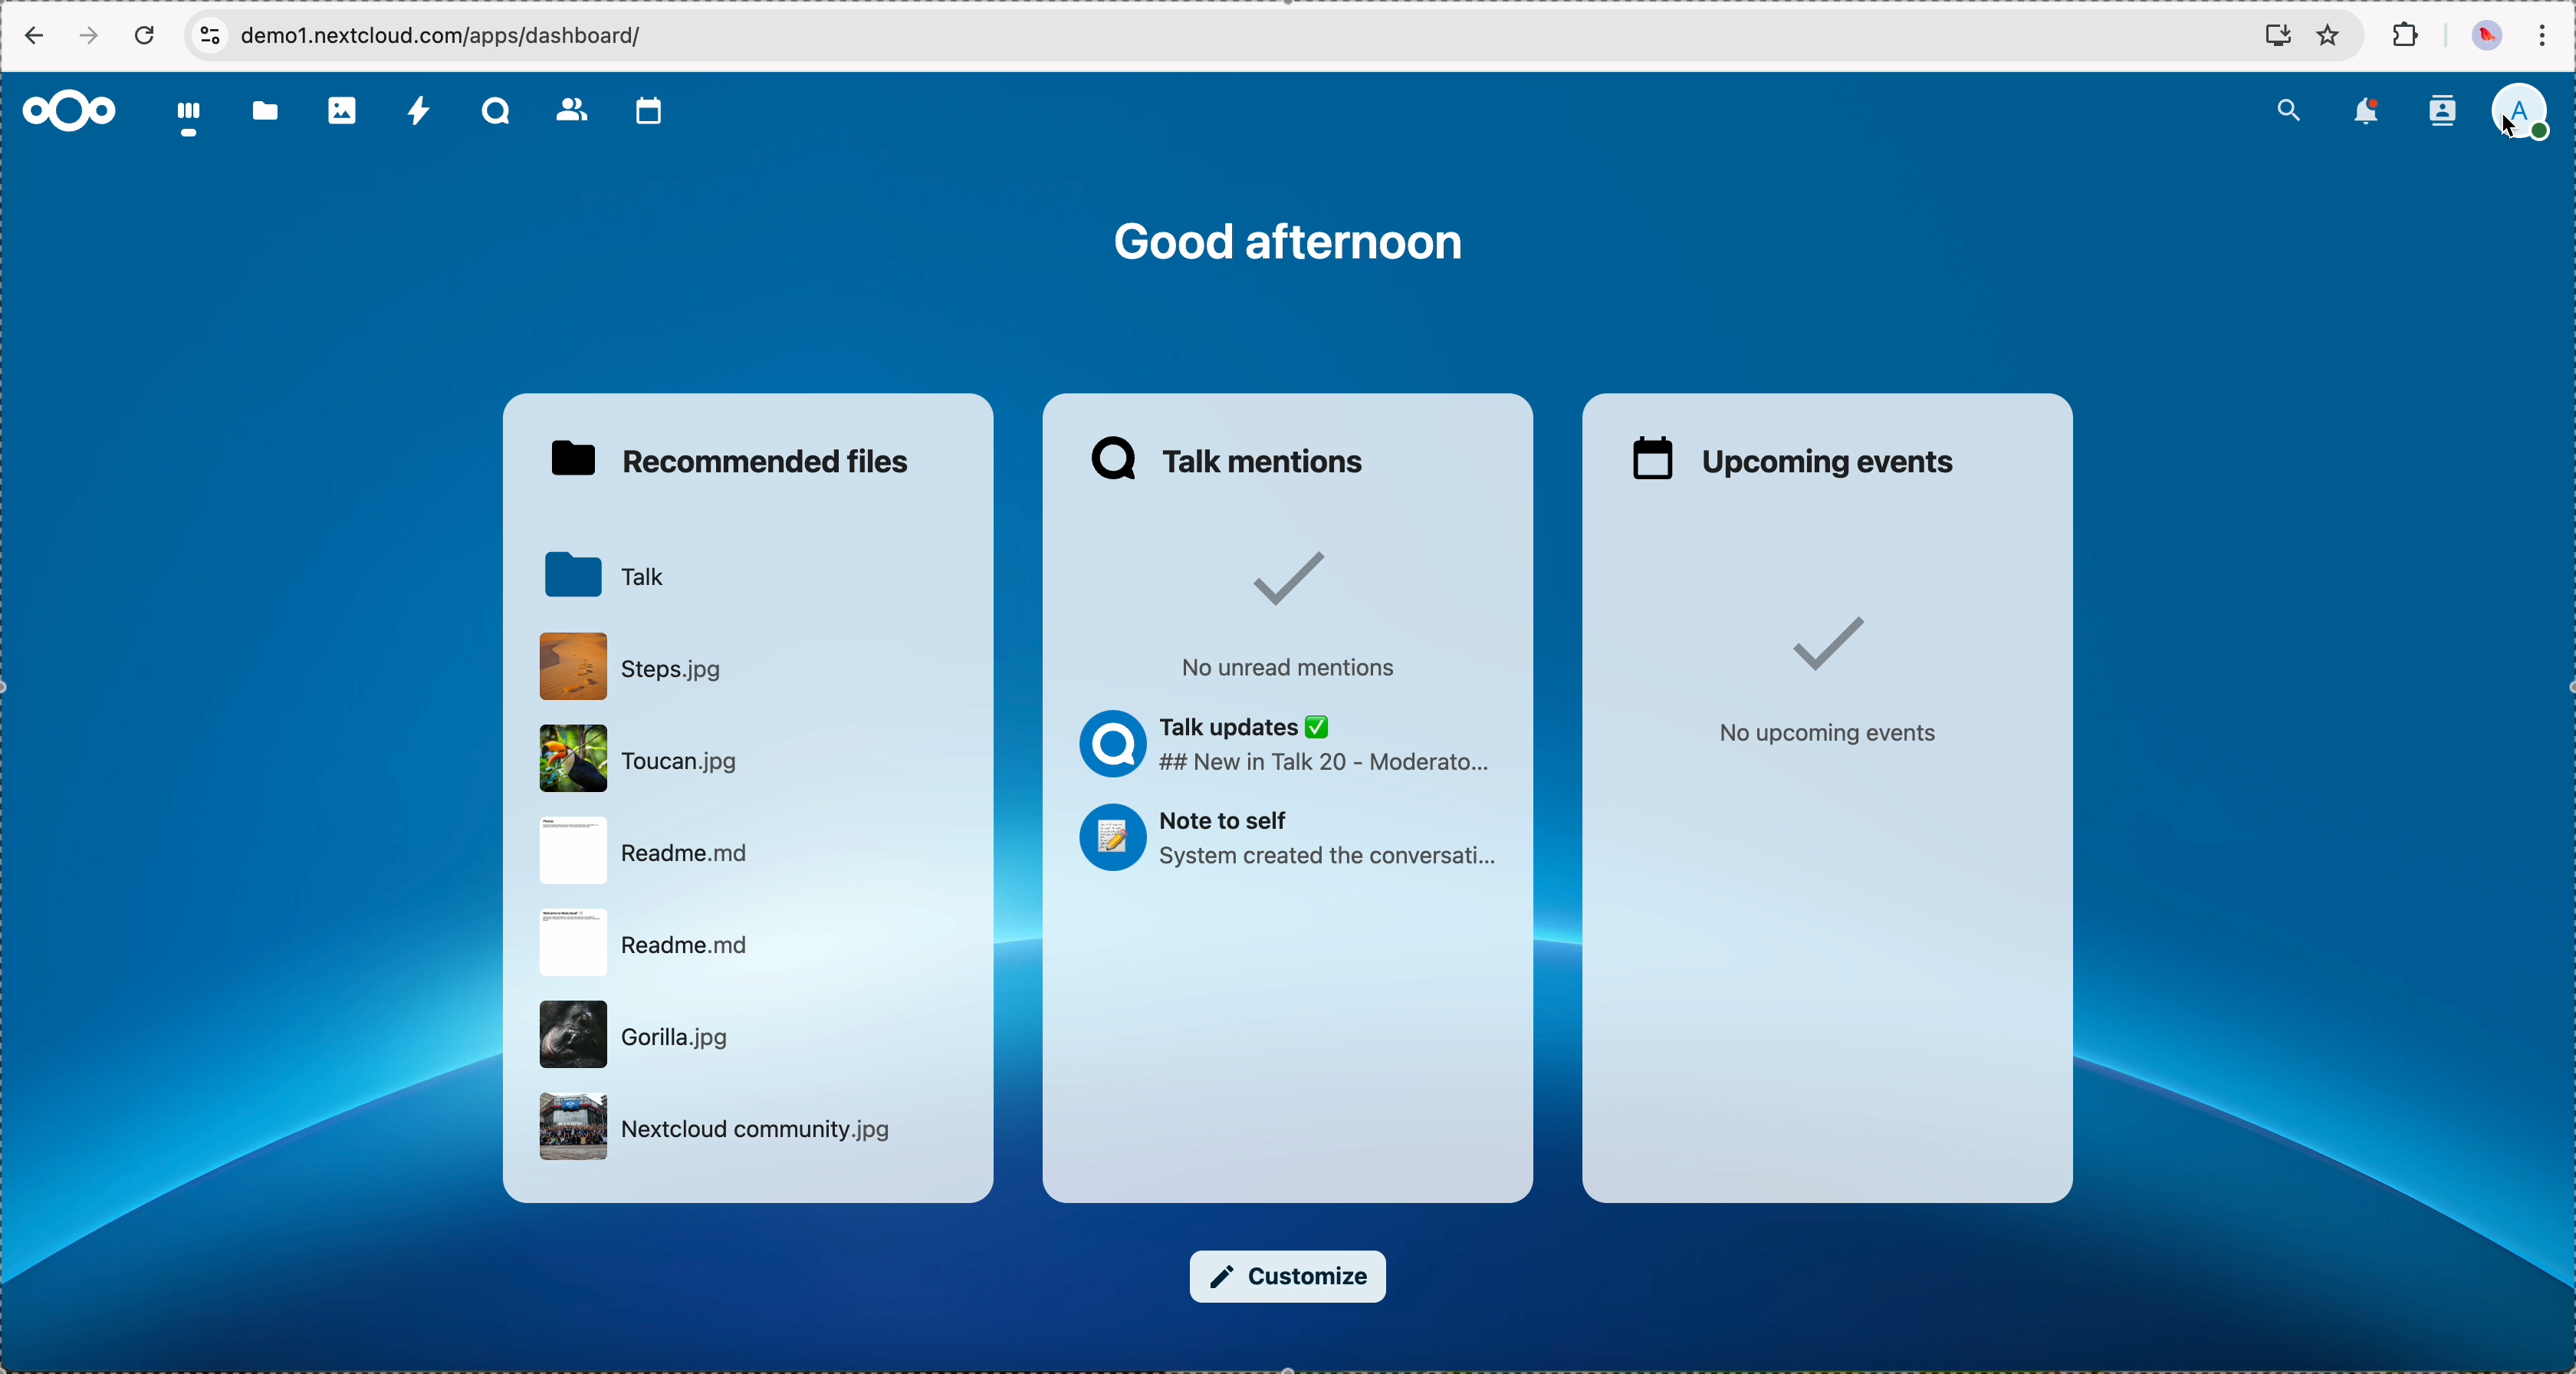  I want to click on controls, so click(209, 34).